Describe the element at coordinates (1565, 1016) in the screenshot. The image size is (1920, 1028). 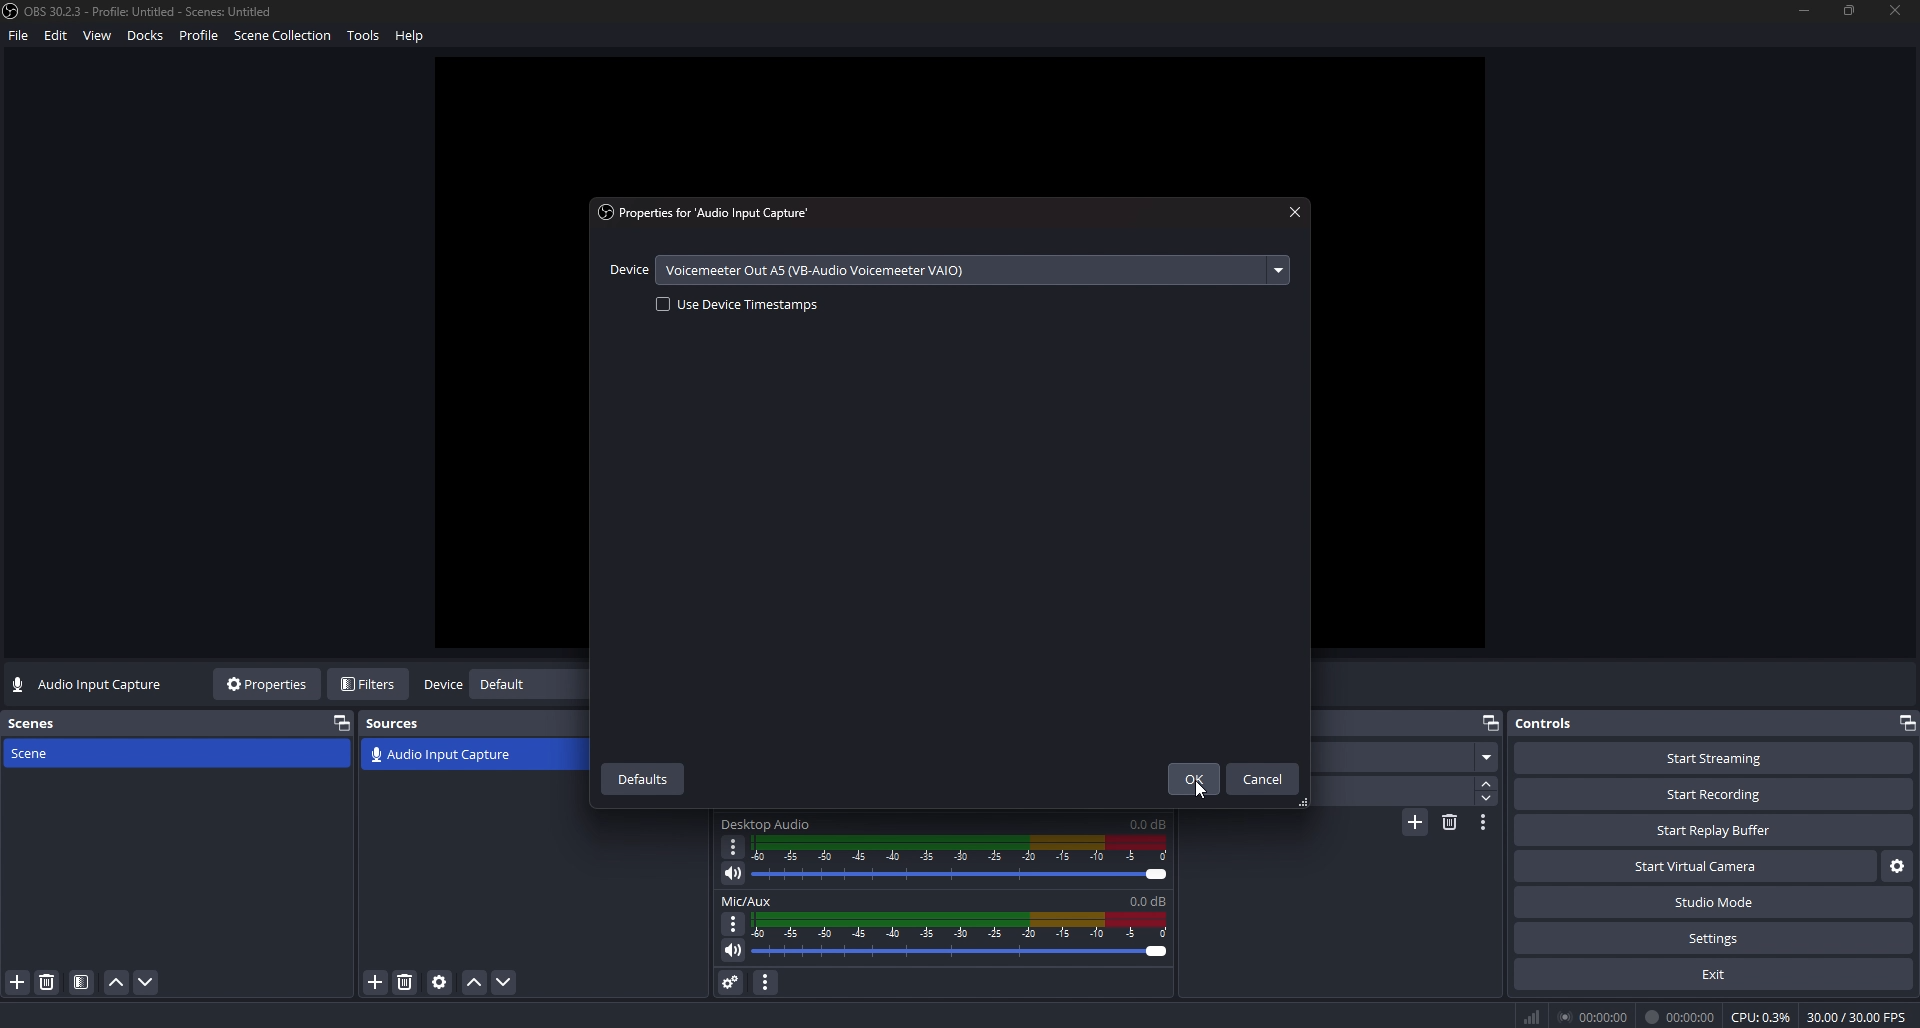
I see `` at that location.